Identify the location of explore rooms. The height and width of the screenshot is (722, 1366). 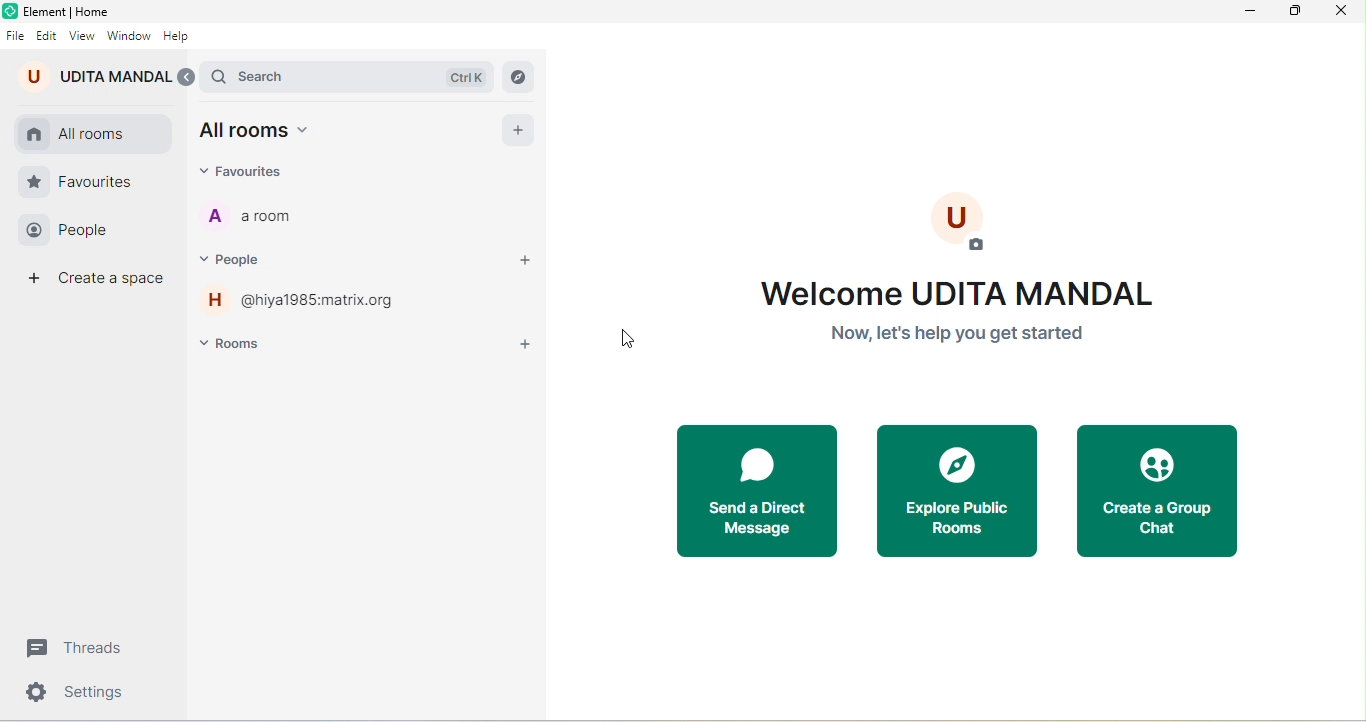
(518, 76).